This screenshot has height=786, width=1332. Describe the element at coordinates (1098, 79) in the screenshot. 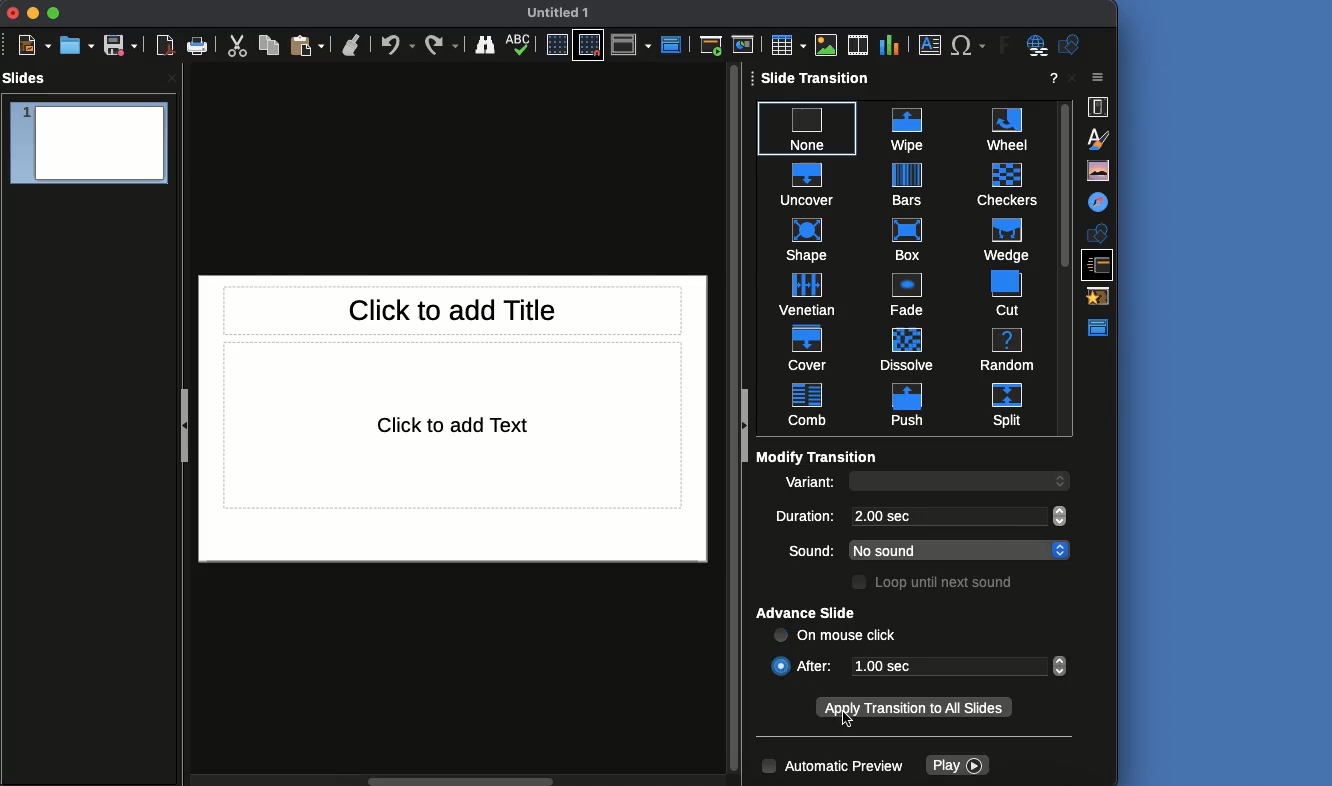

I see `Close` at that location.